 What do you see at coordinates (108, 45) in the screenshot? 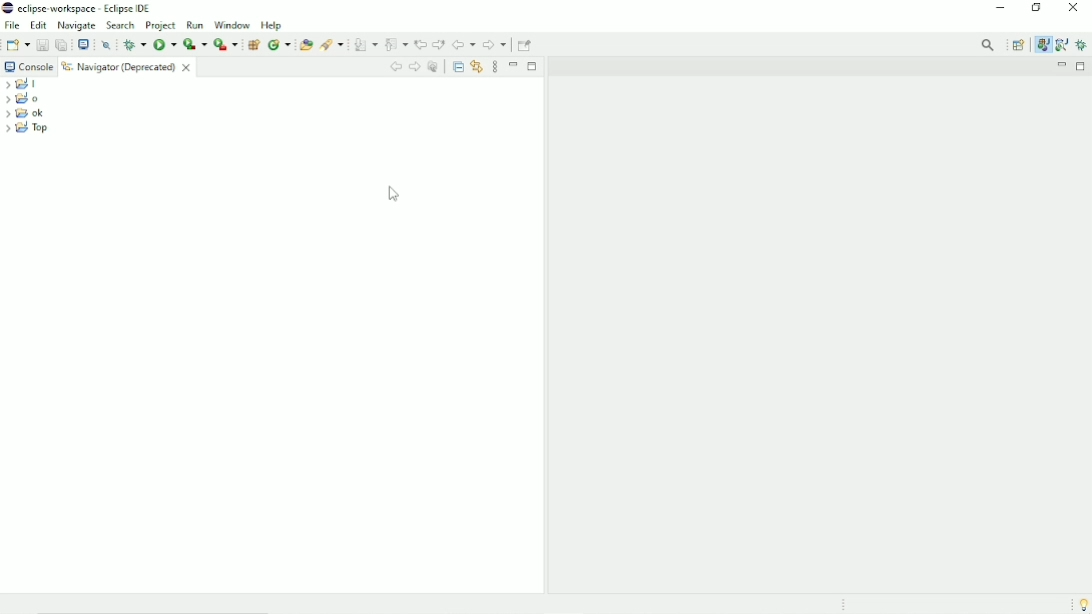
I see `Skip all breakpoints` at bounding box center [108, 45].